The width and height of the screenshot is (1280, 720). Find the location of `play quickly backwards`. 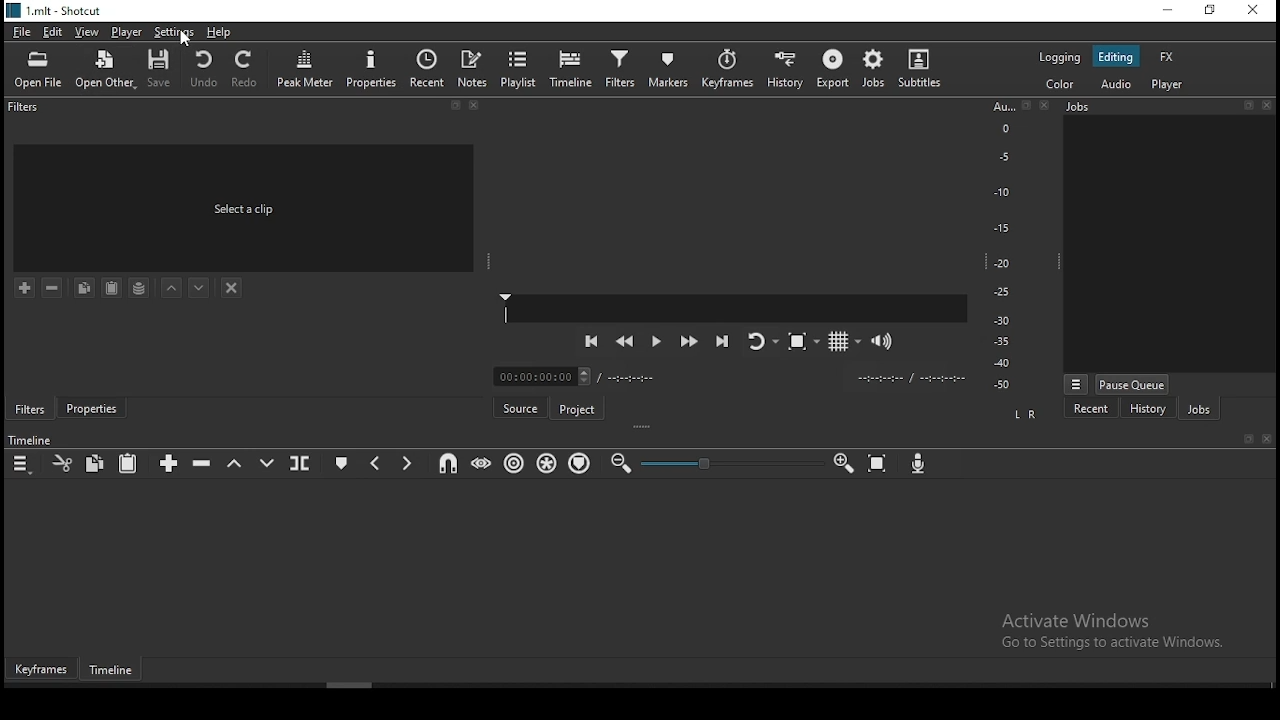

play quickly backwards is located at coordinates (624, 344).